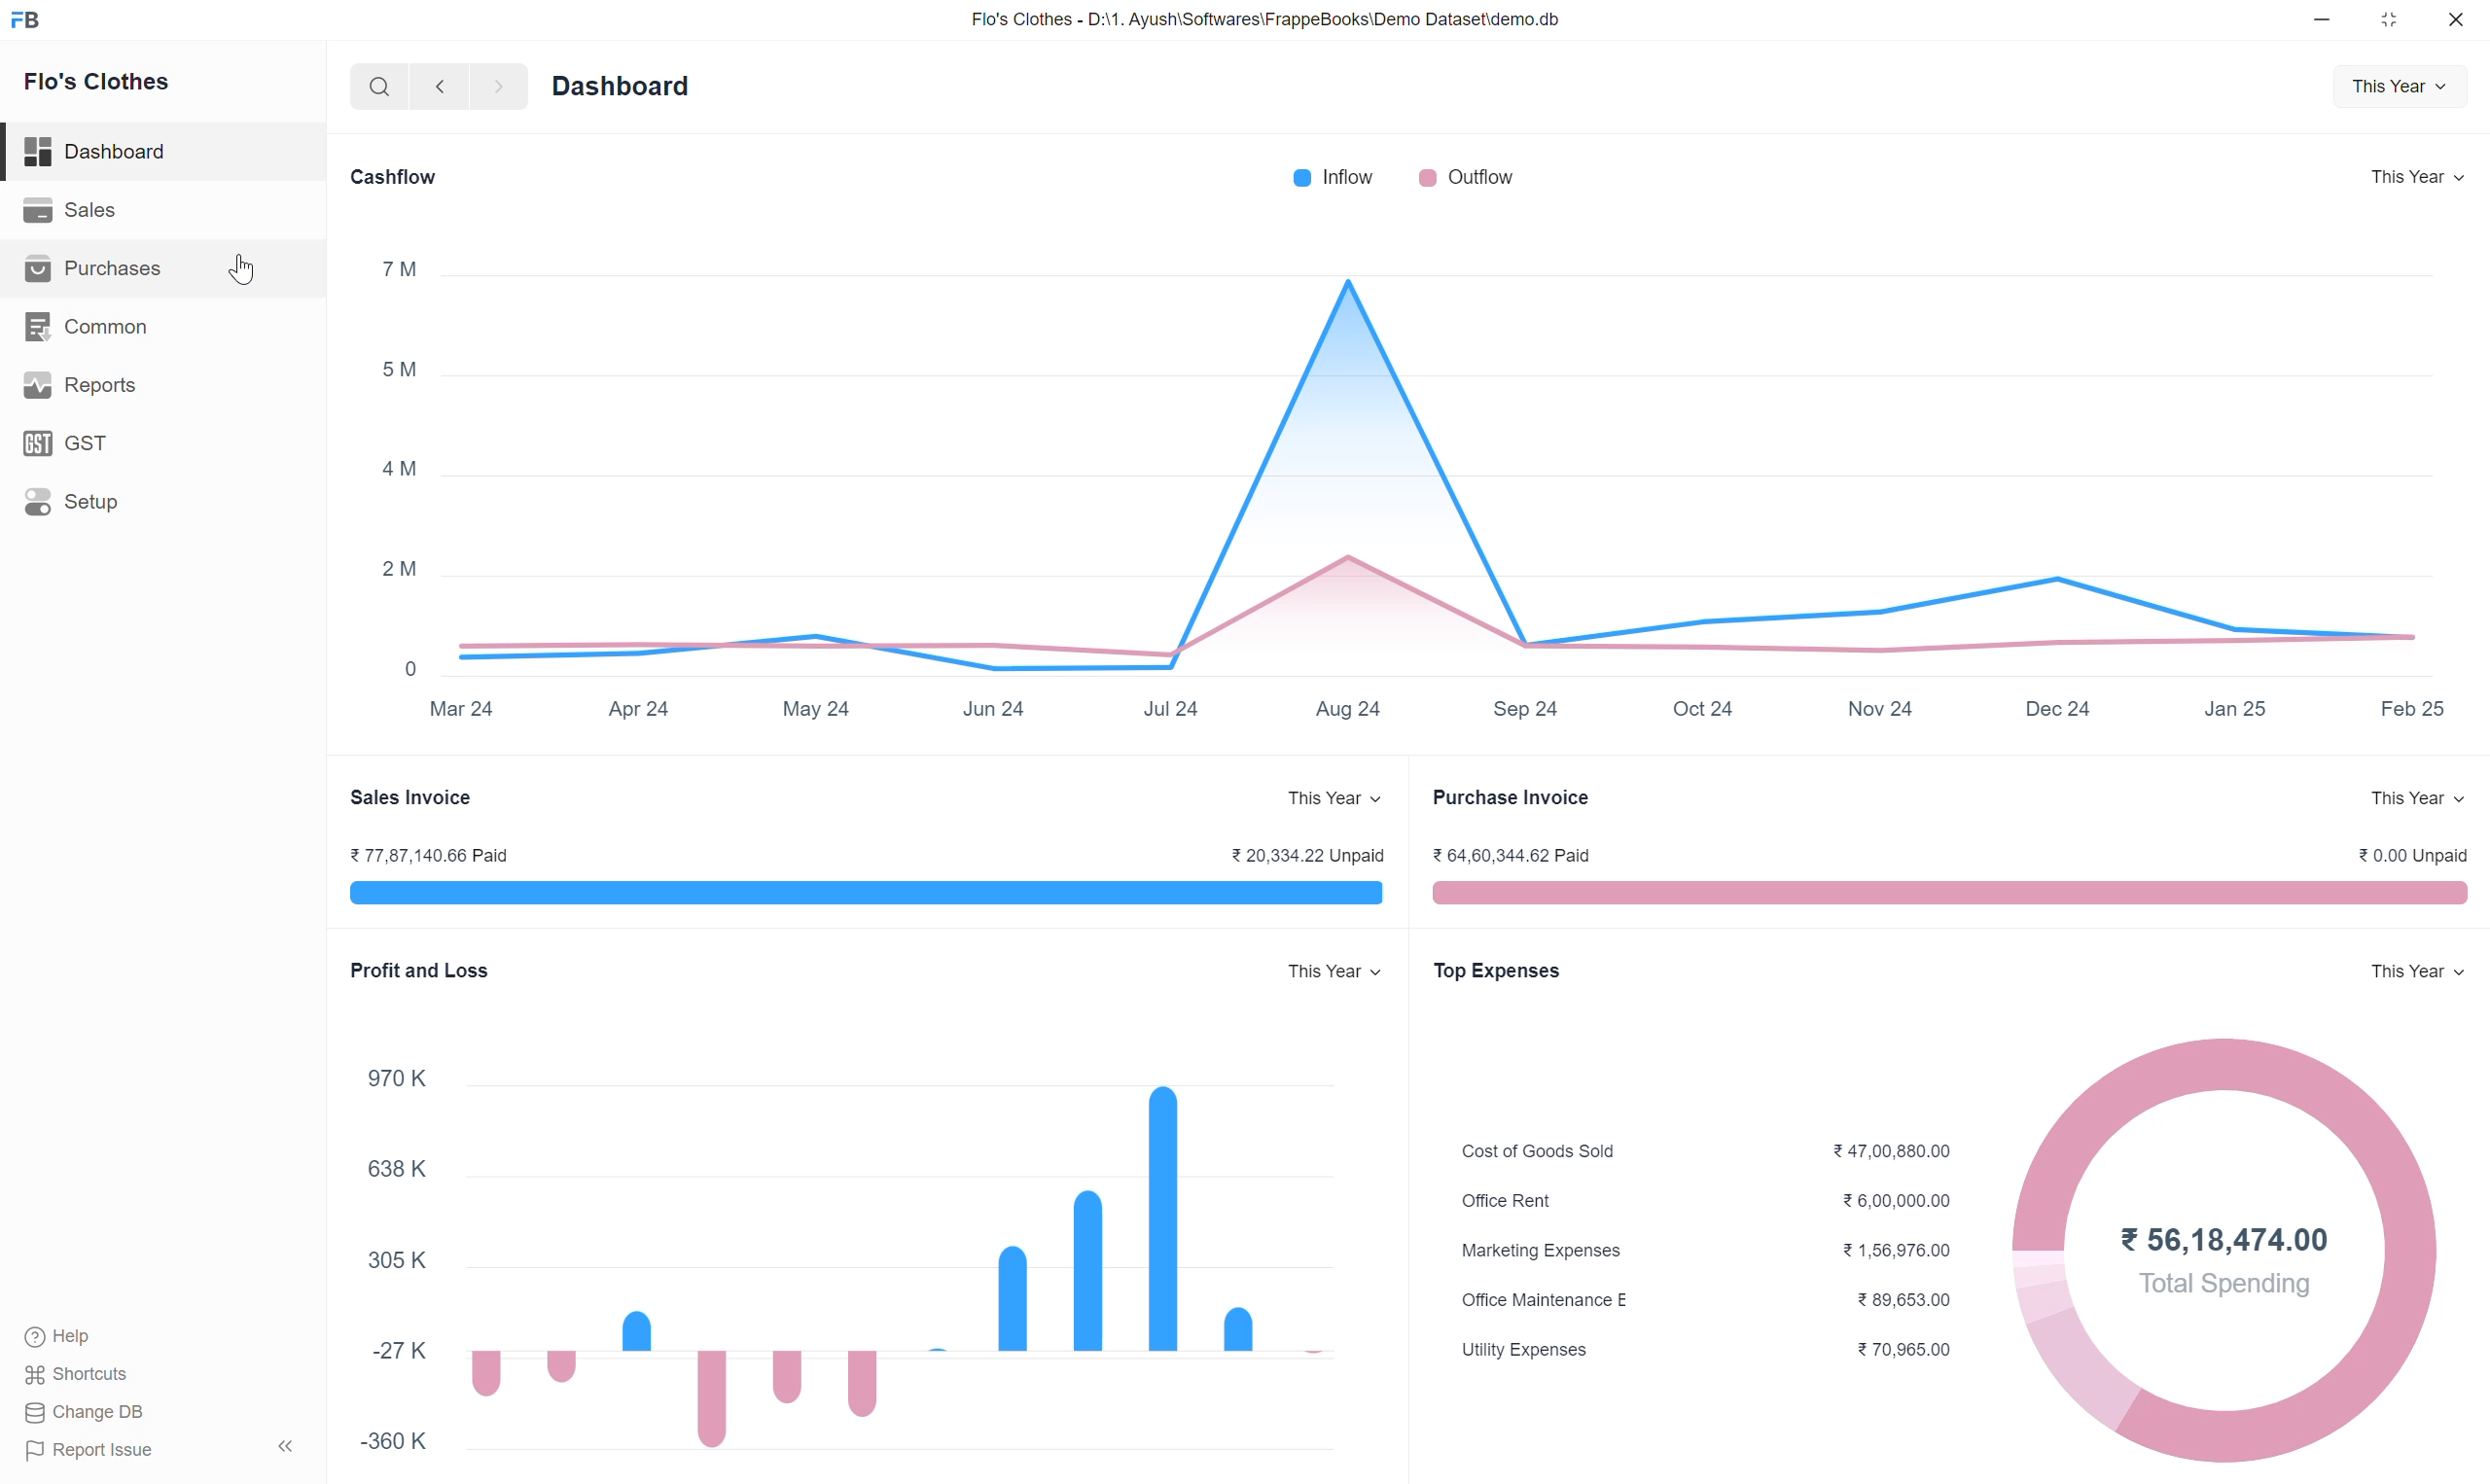  I want to click on Previous, so click(440, 86).